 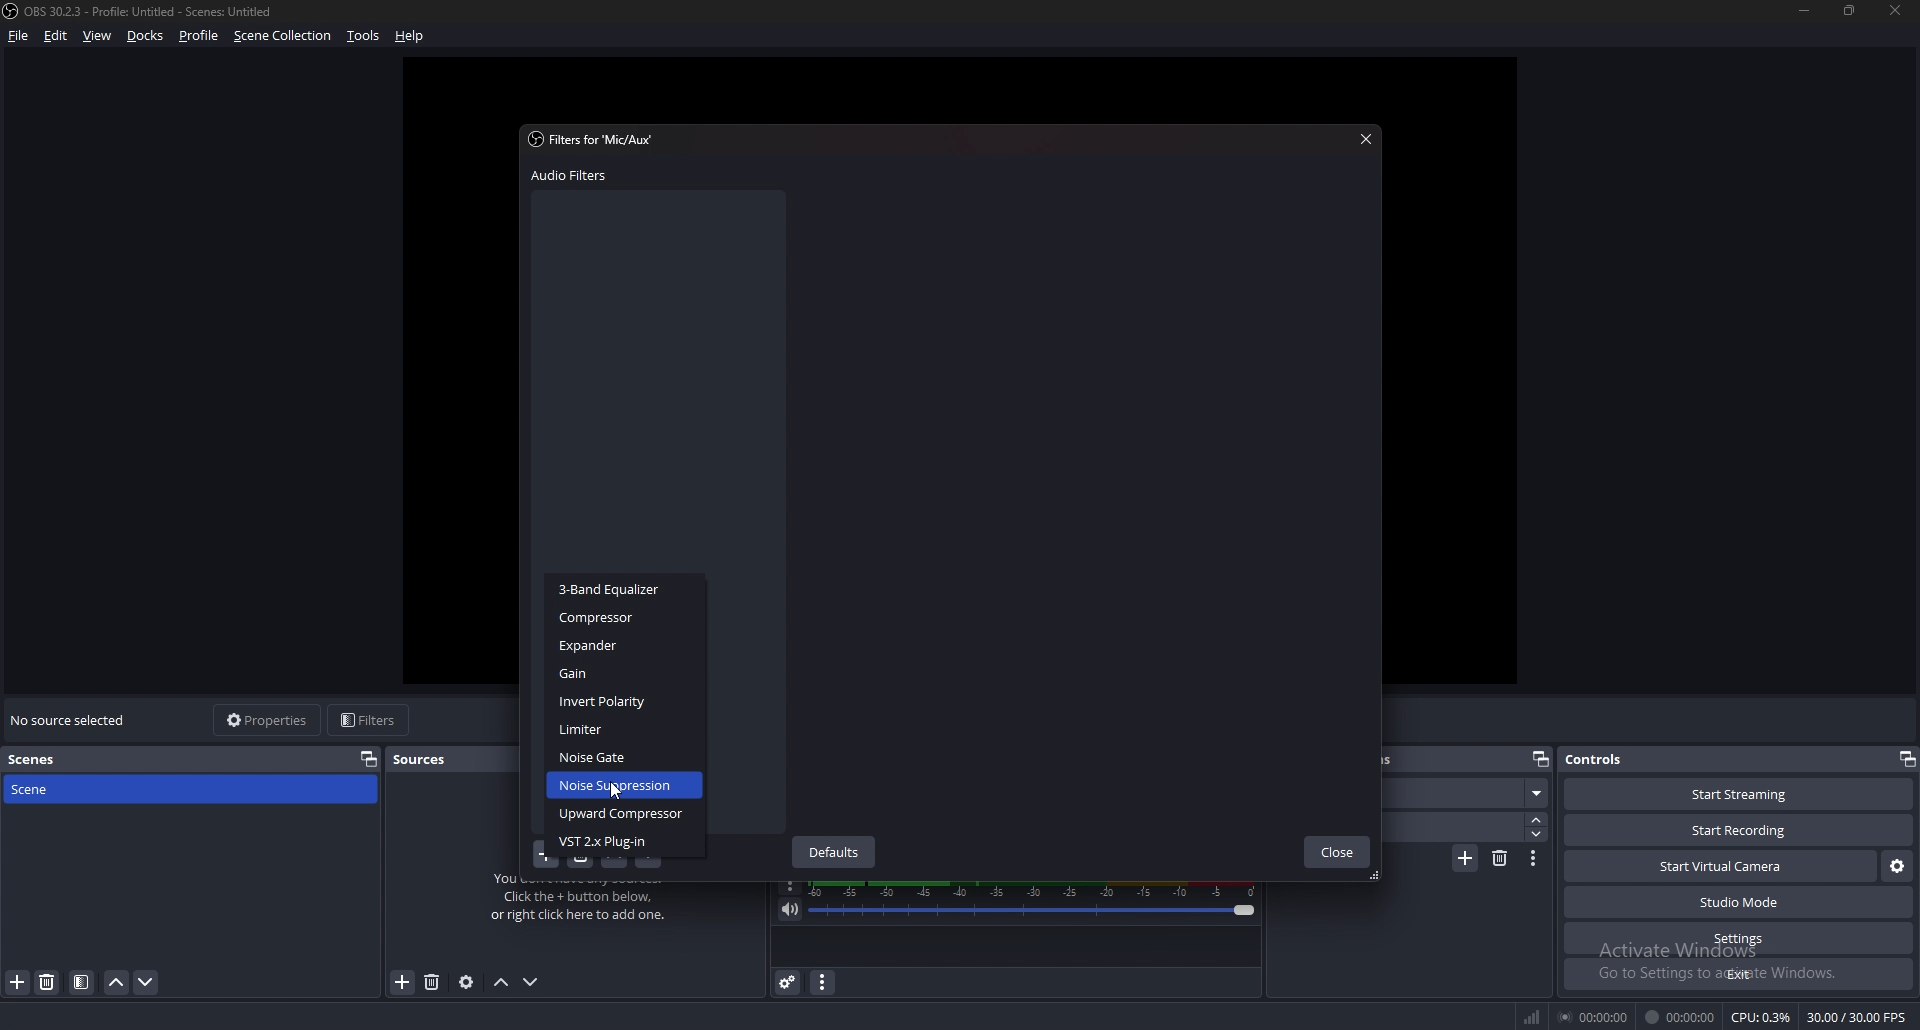 What do you see at coordinates (362, 36) in the screenshot?
I see `tools` at bounding box center [362, 36].